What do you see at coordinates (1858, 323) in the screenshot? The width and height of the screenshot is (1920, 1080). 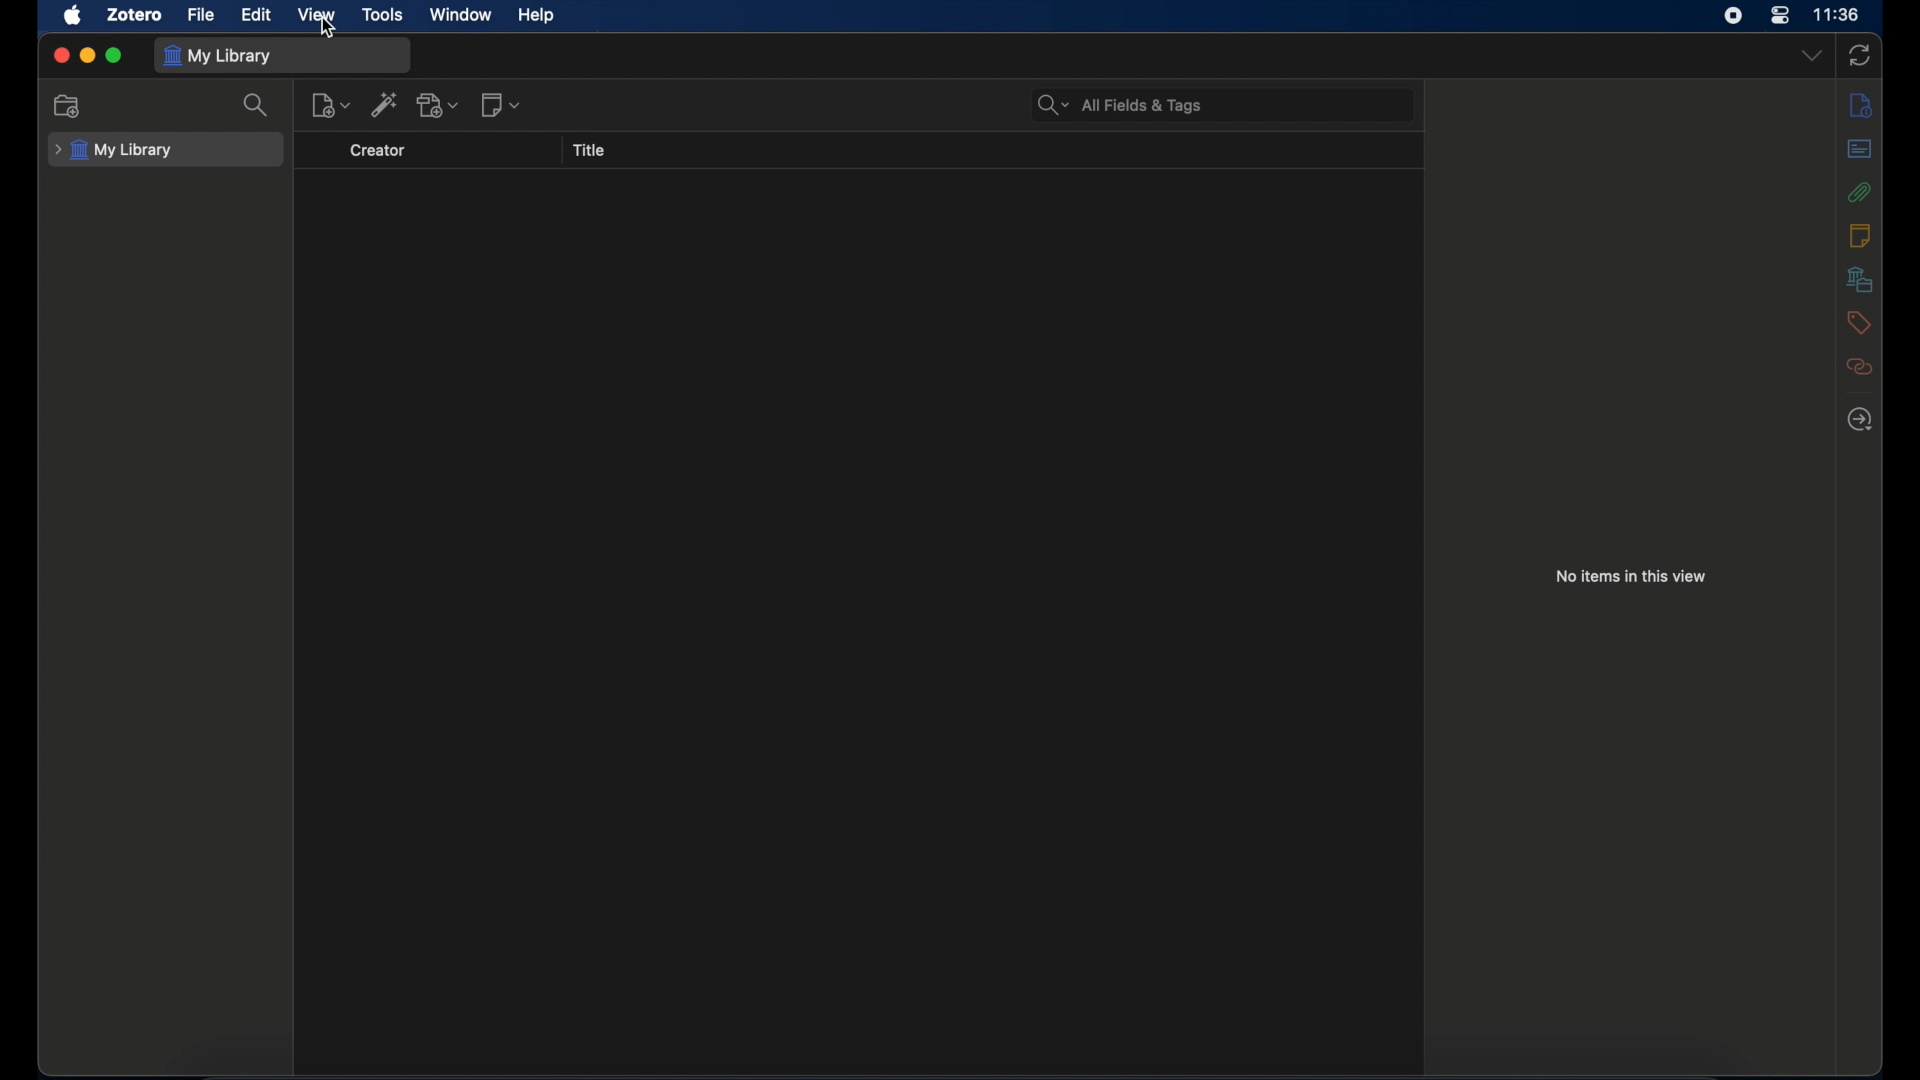 I see `tags` at bounding box center [1858, 323].